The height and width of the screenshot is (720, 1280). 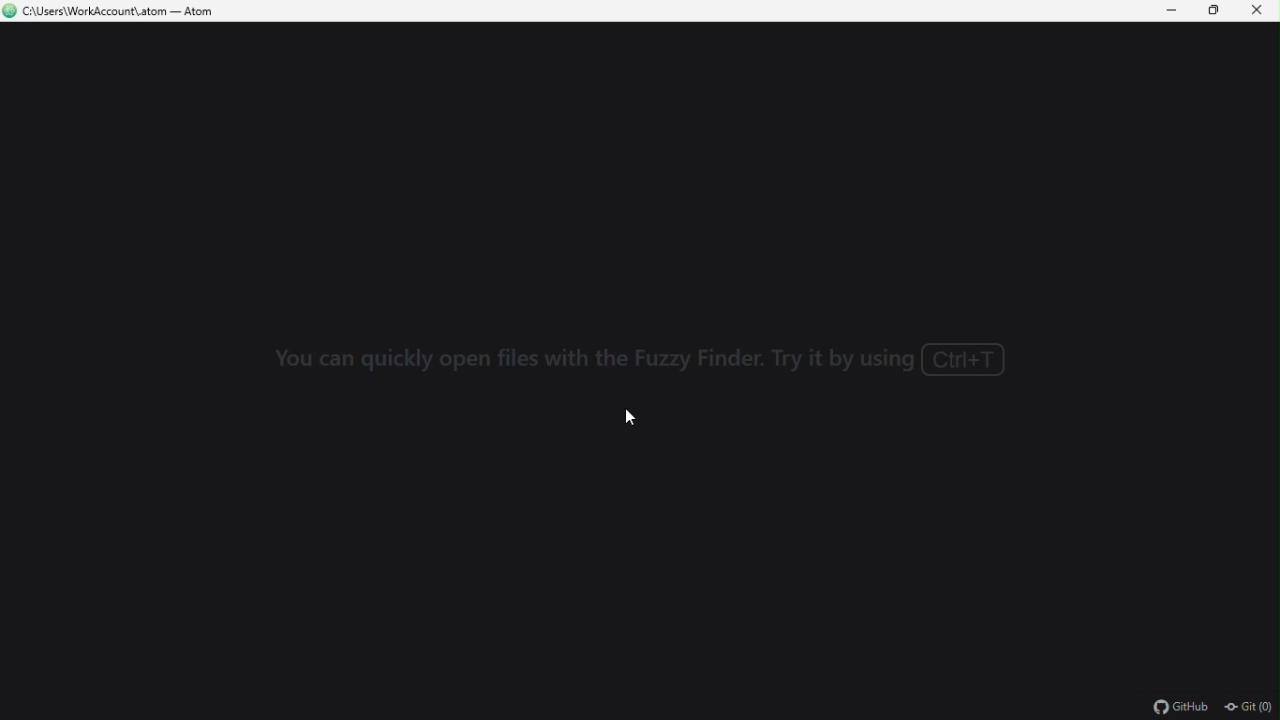 I want to click on C:/Users/WorkAccount\atom - Atom, so click(x=128, y=13).